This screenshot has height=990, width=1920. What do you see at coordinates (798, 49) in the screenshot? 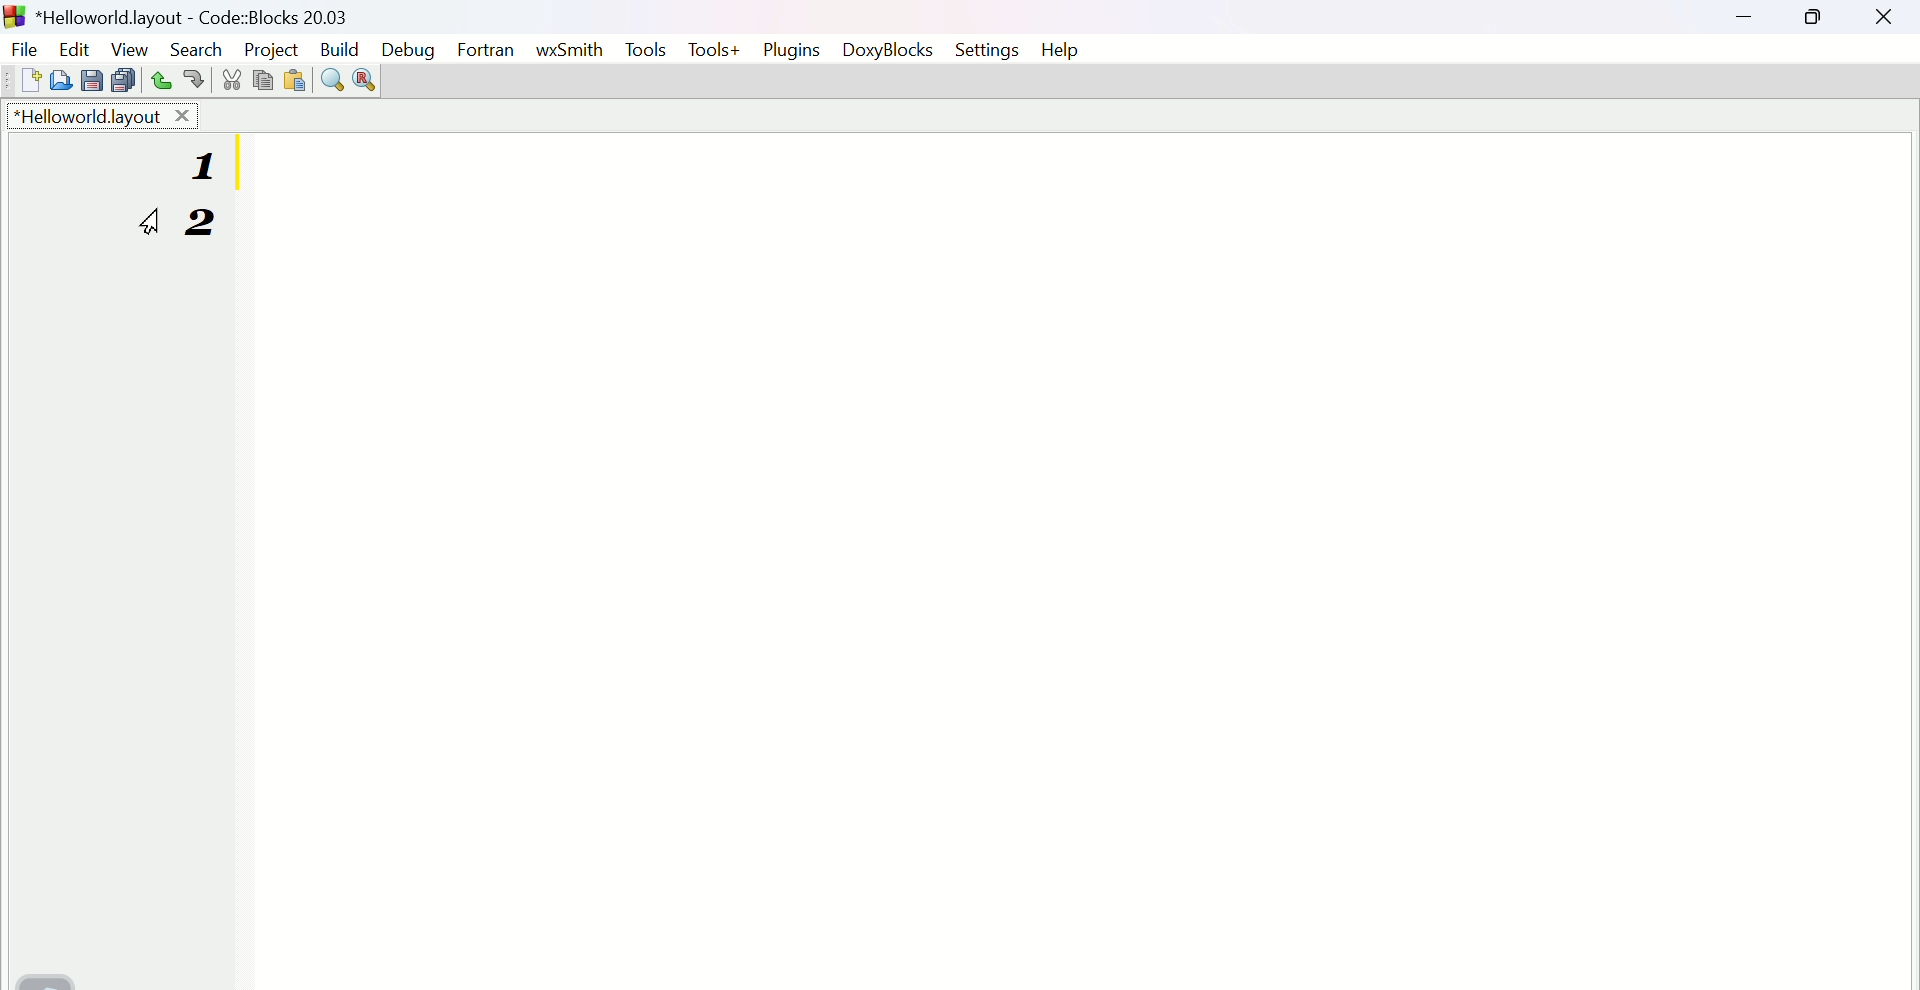
I see `Plugins` at bounding box center [798, 49].